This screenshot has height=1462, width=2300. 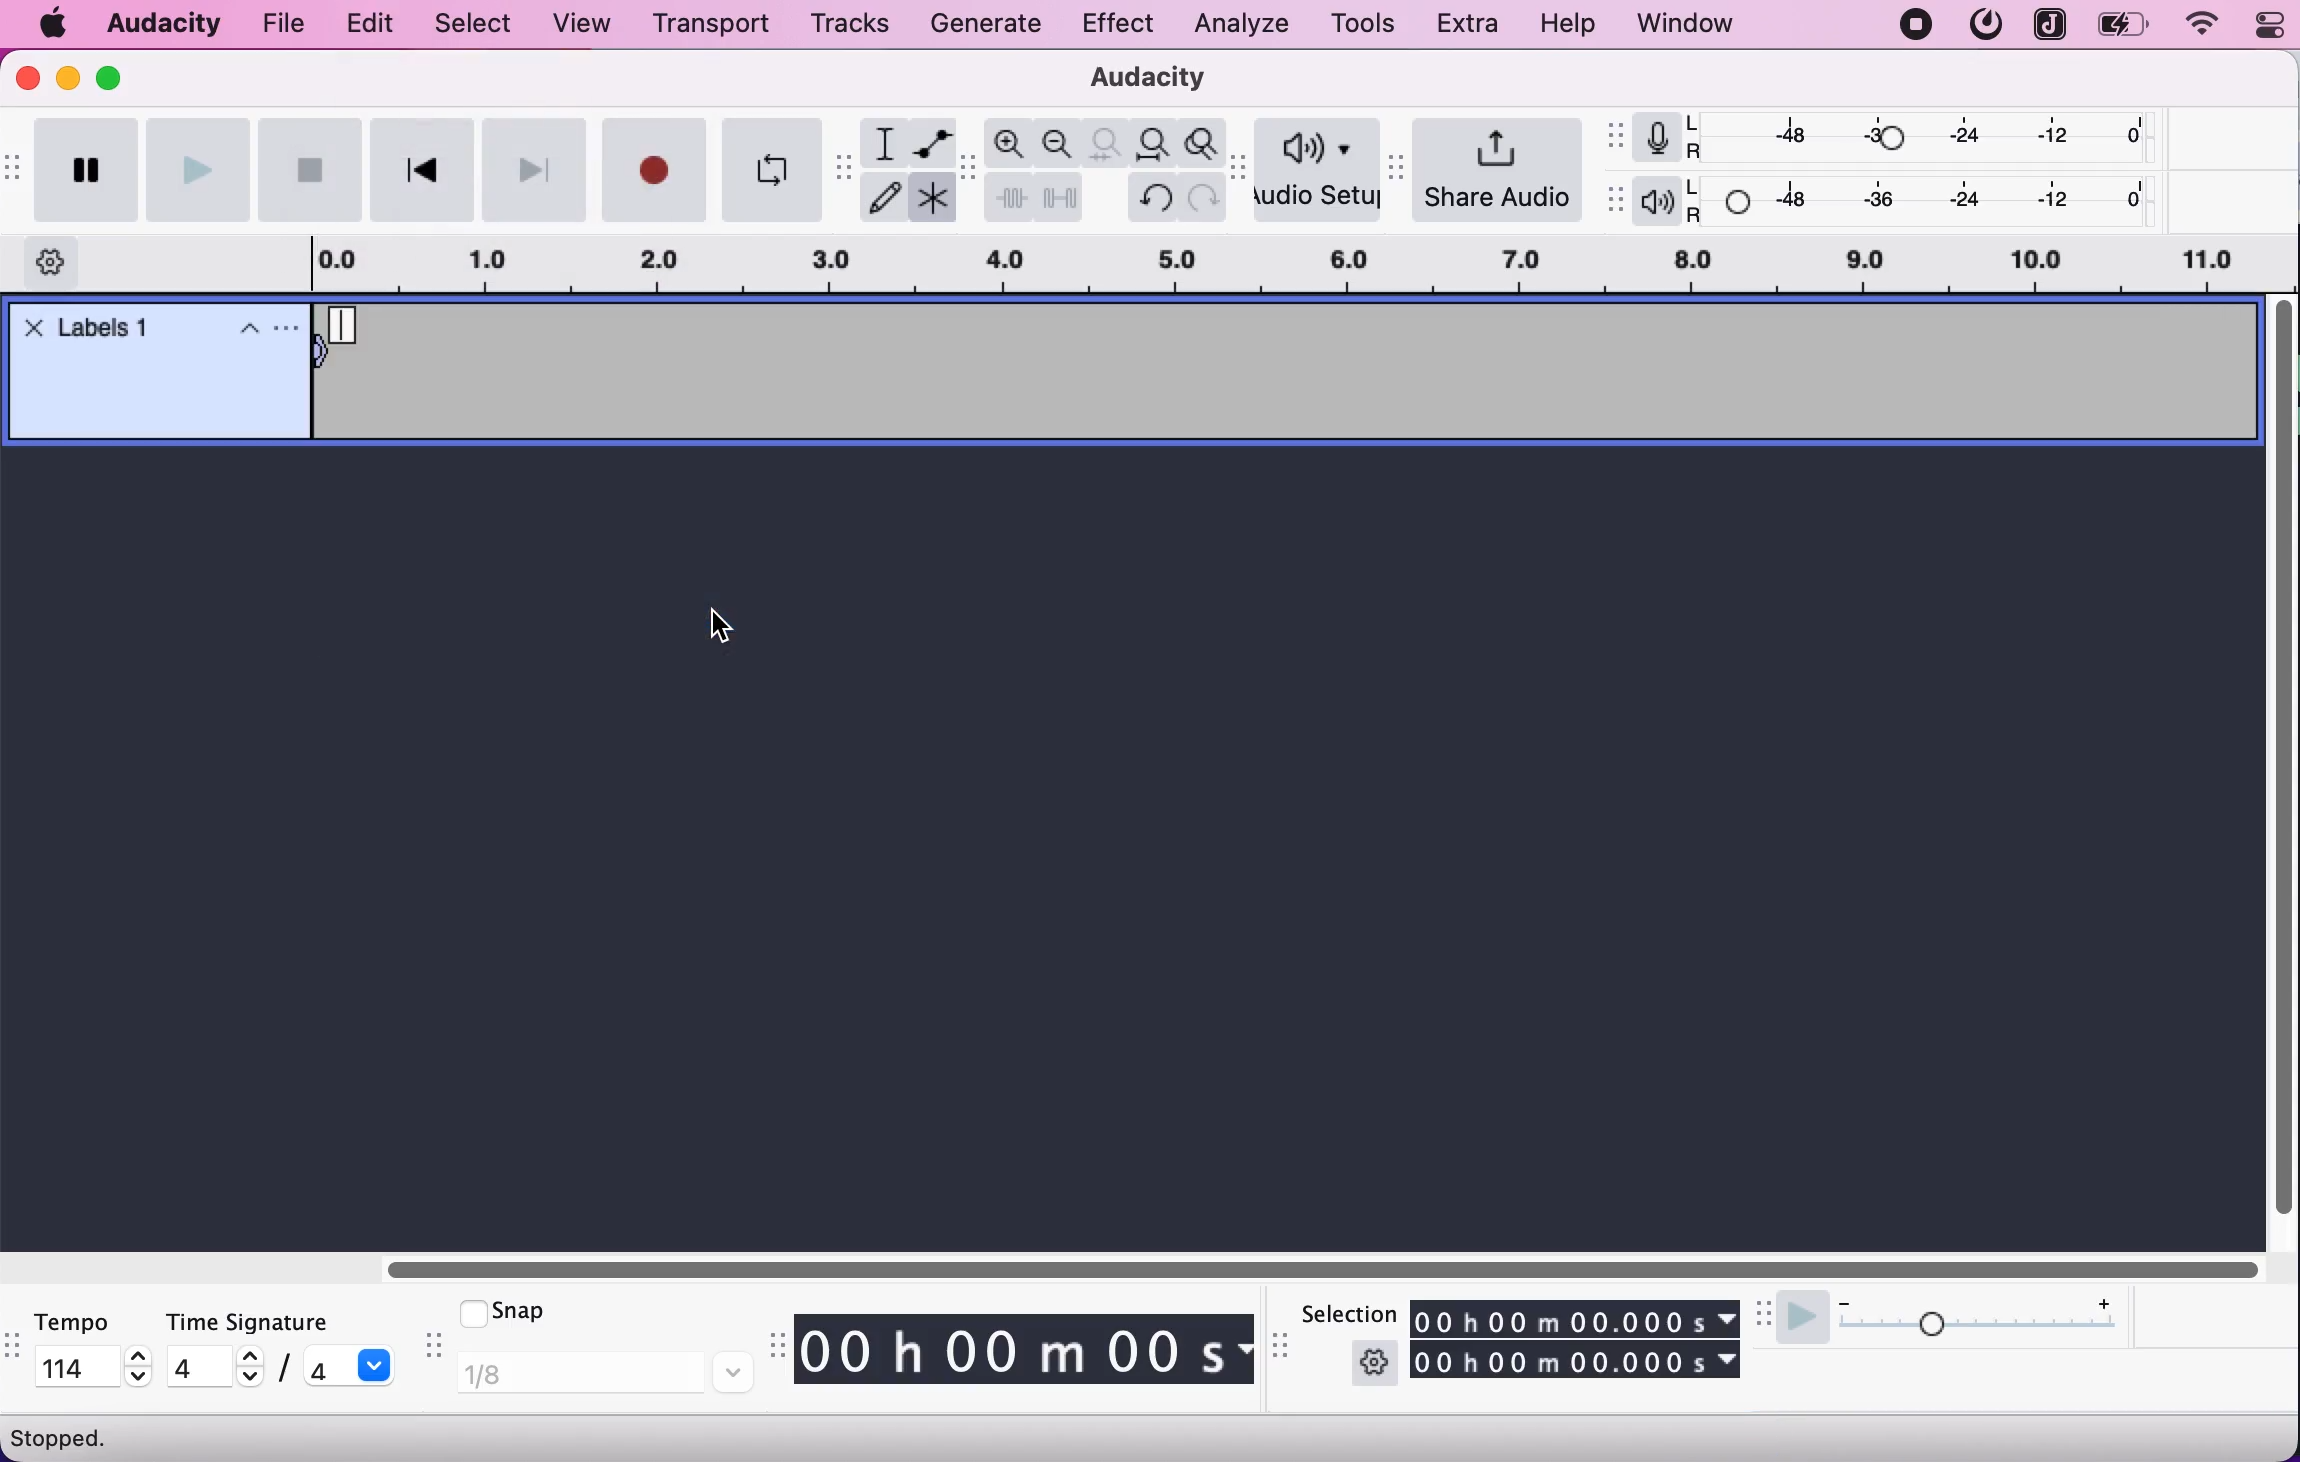 What do you see at coordinates (1361, 22) in the screenshot?
I see `tools` at bounding box center [1361, 22].